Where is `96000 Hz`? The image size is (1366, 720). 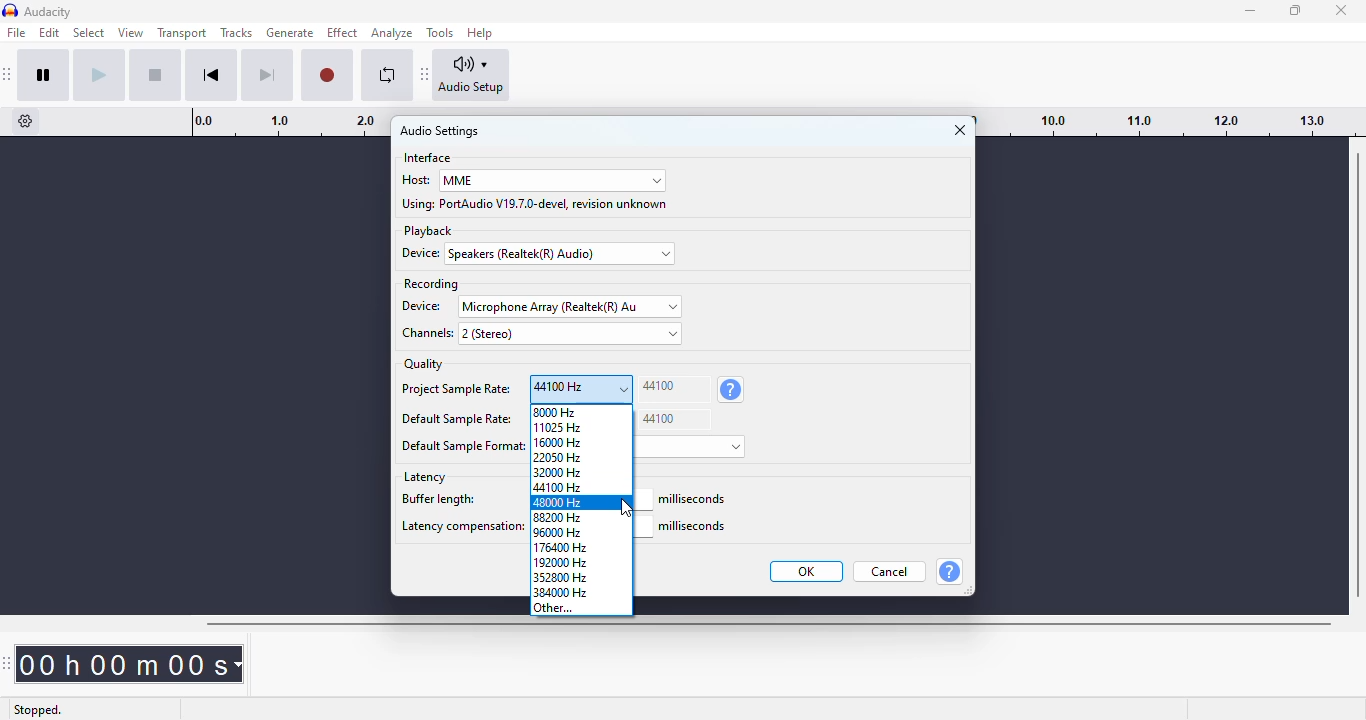 96000 Hz is located at coordinates (581, 533).